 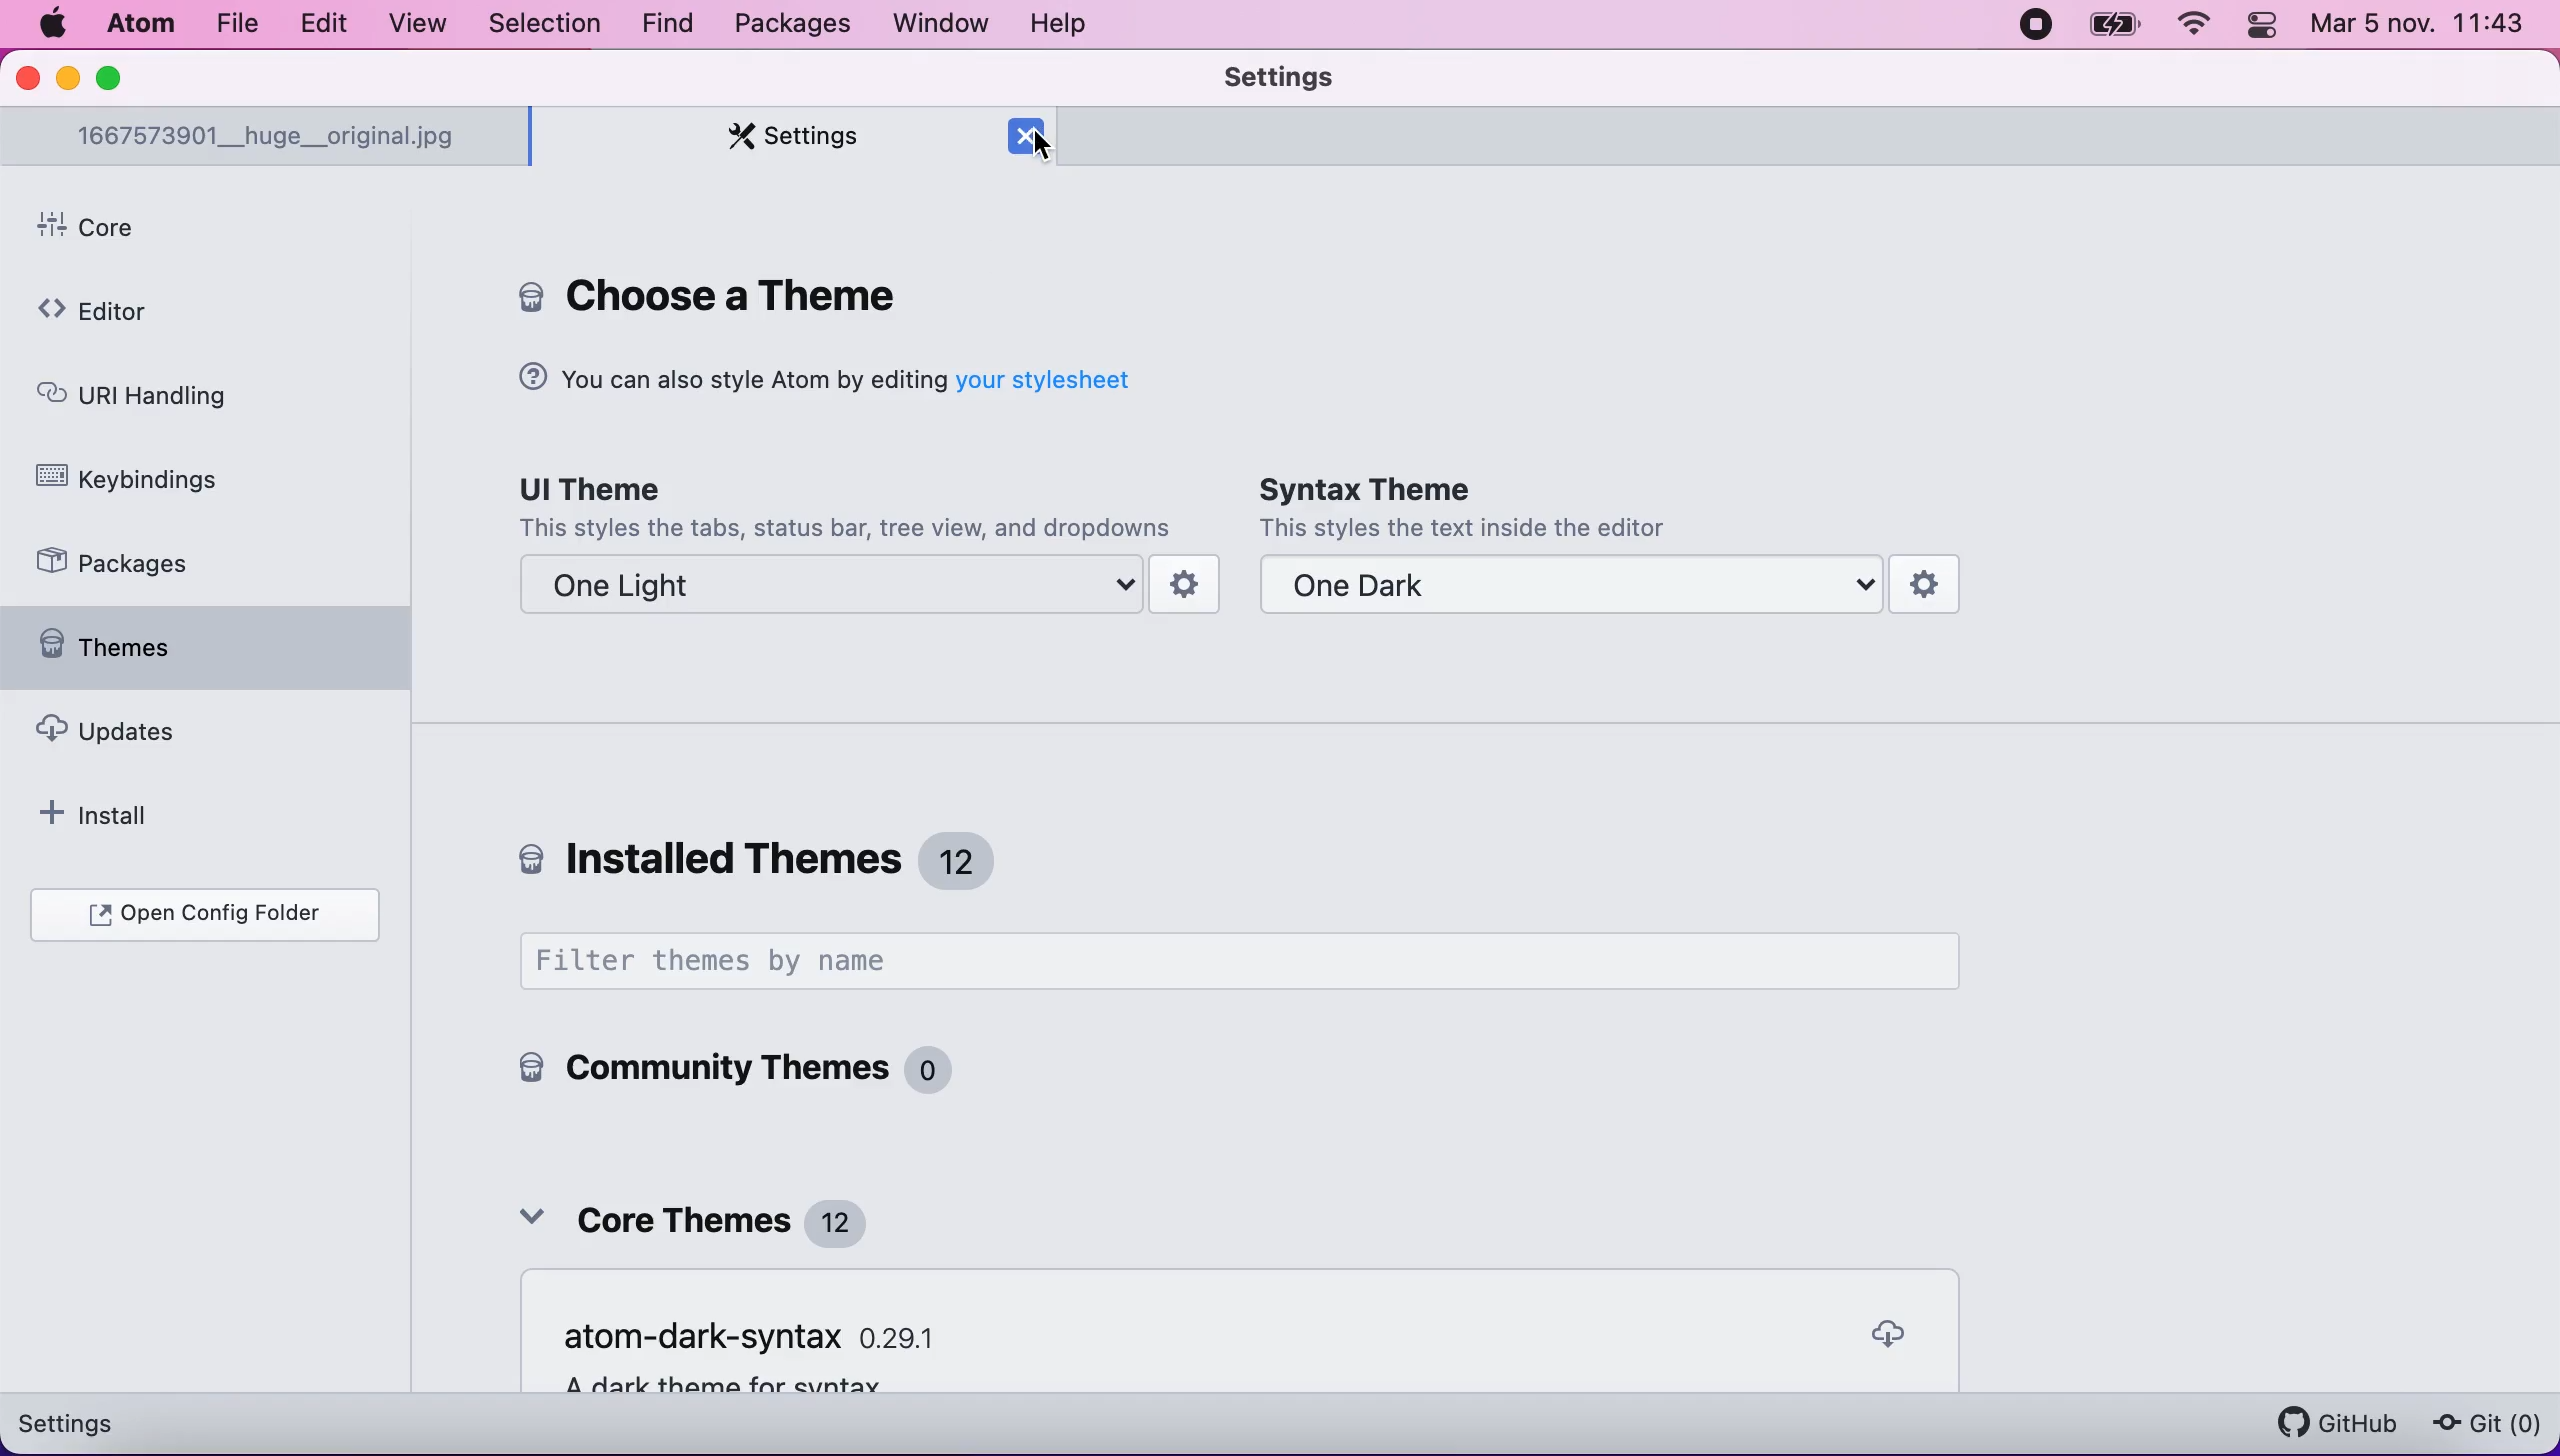 What do you see at coordinates (825, 380) in the screenshot?
I see `You can also style Atom by editing your stylesheet` at bounding box center [825, 380].